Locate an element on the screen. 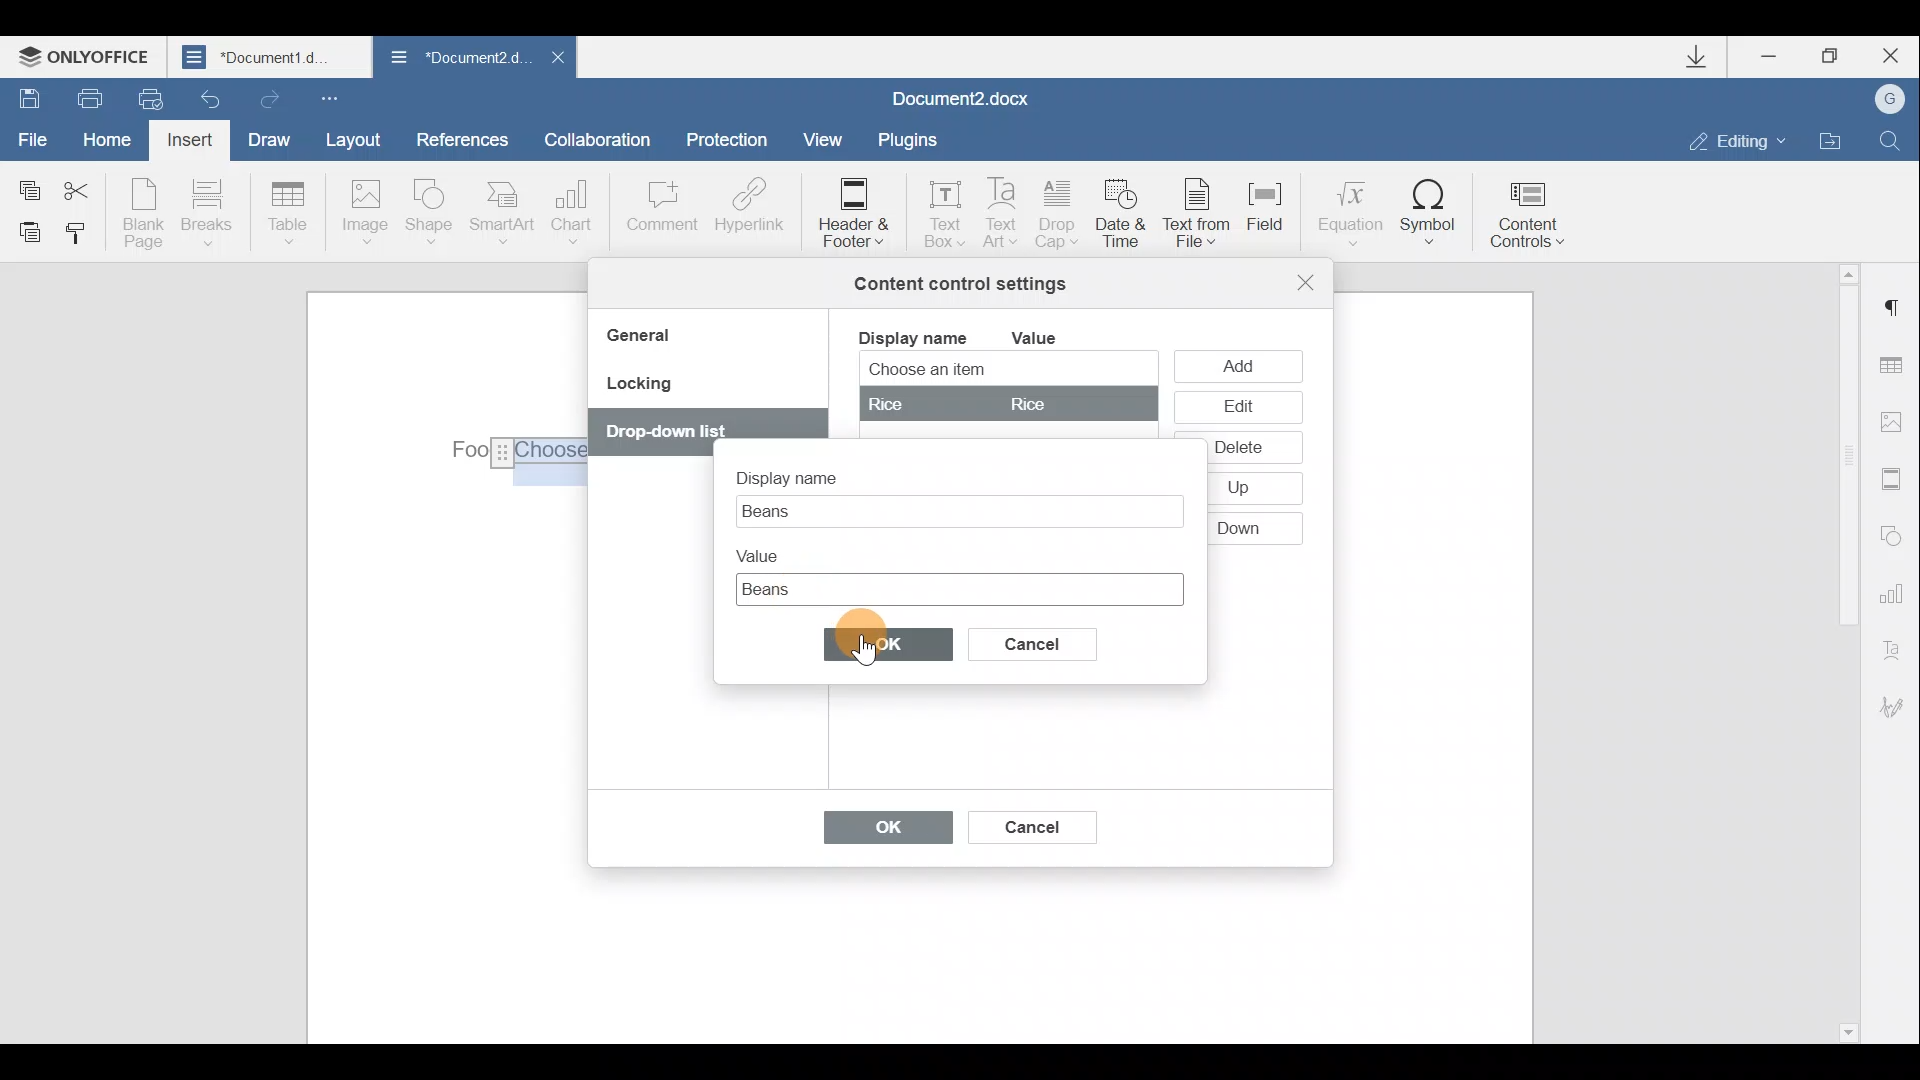 The height and width of the screenshot is (1080, 1920). Cancel is located at coordinates (1049, 640).